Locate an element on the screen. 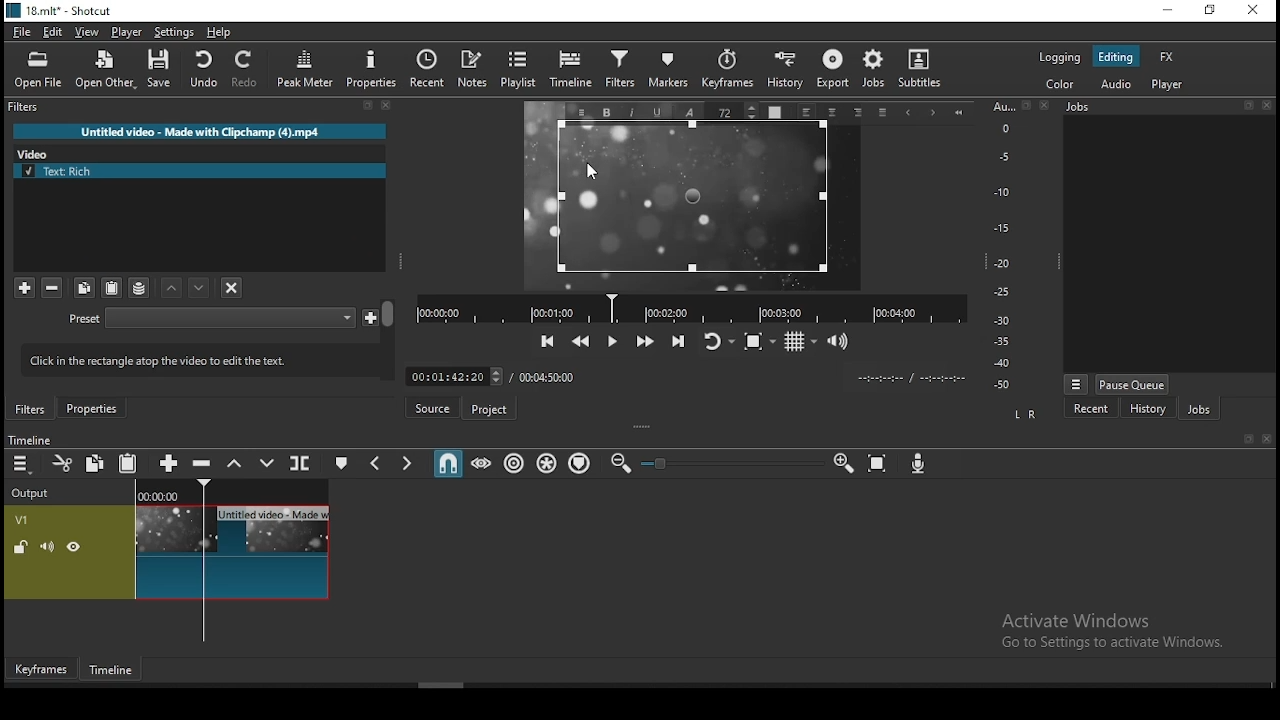 The height and width of the screenshot is (720, 1280). next marker is located at coordinates (407, 461).